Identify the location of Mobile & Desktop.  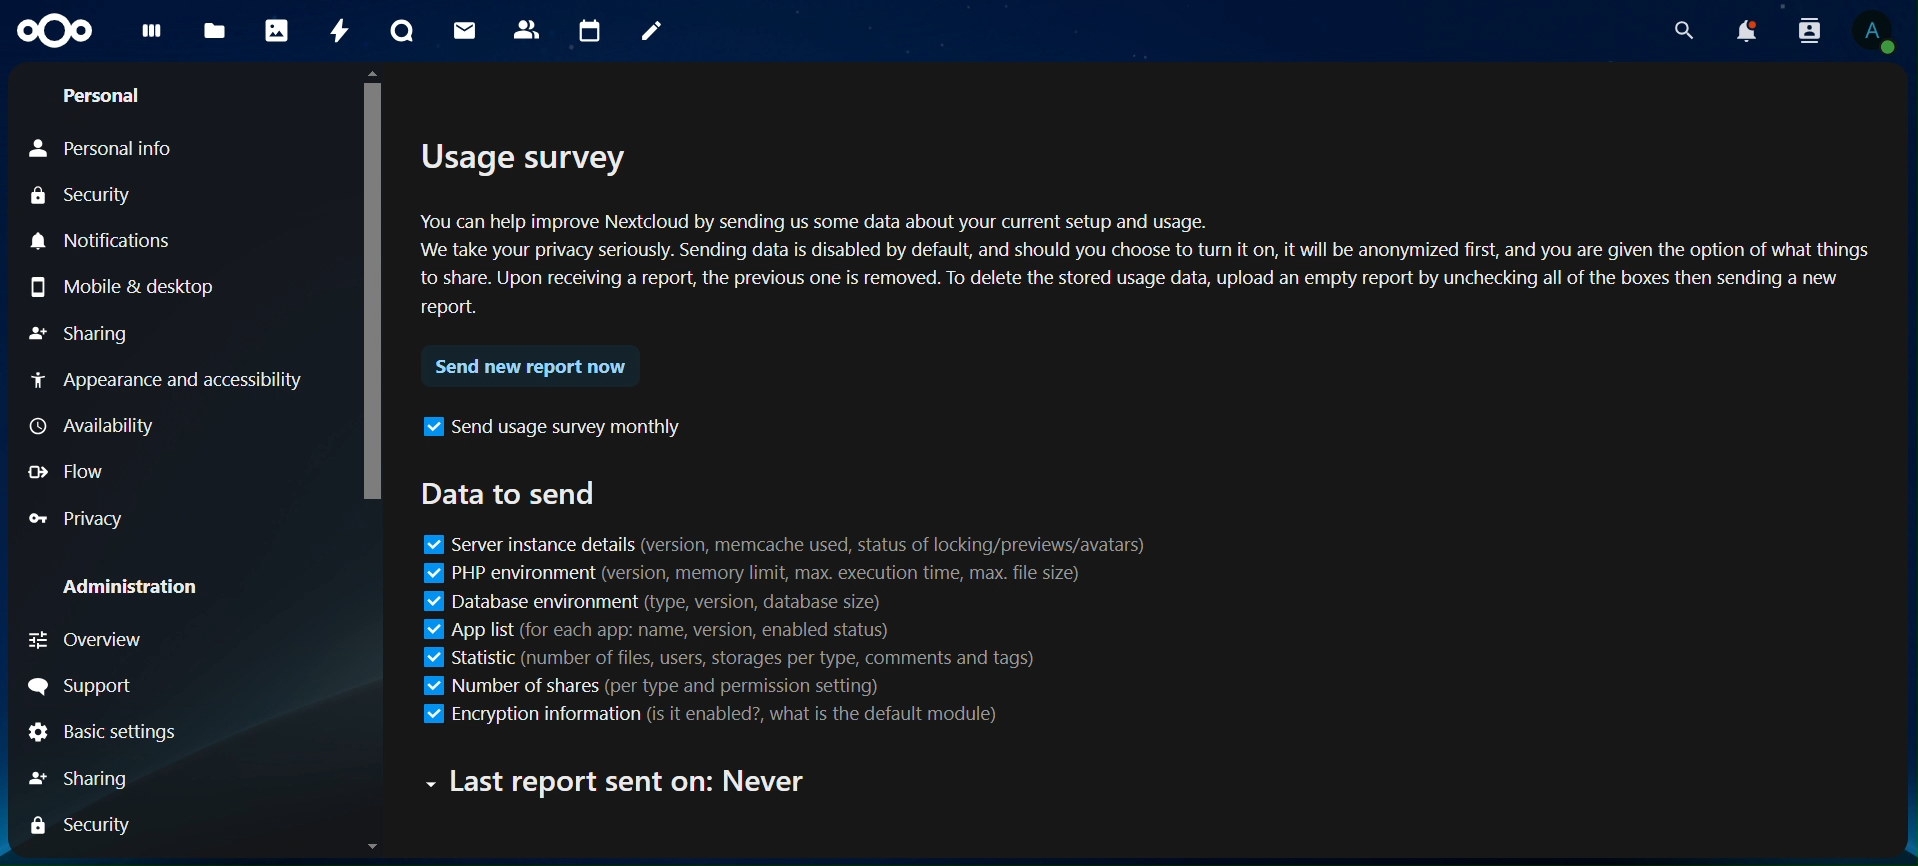
(118, 288).